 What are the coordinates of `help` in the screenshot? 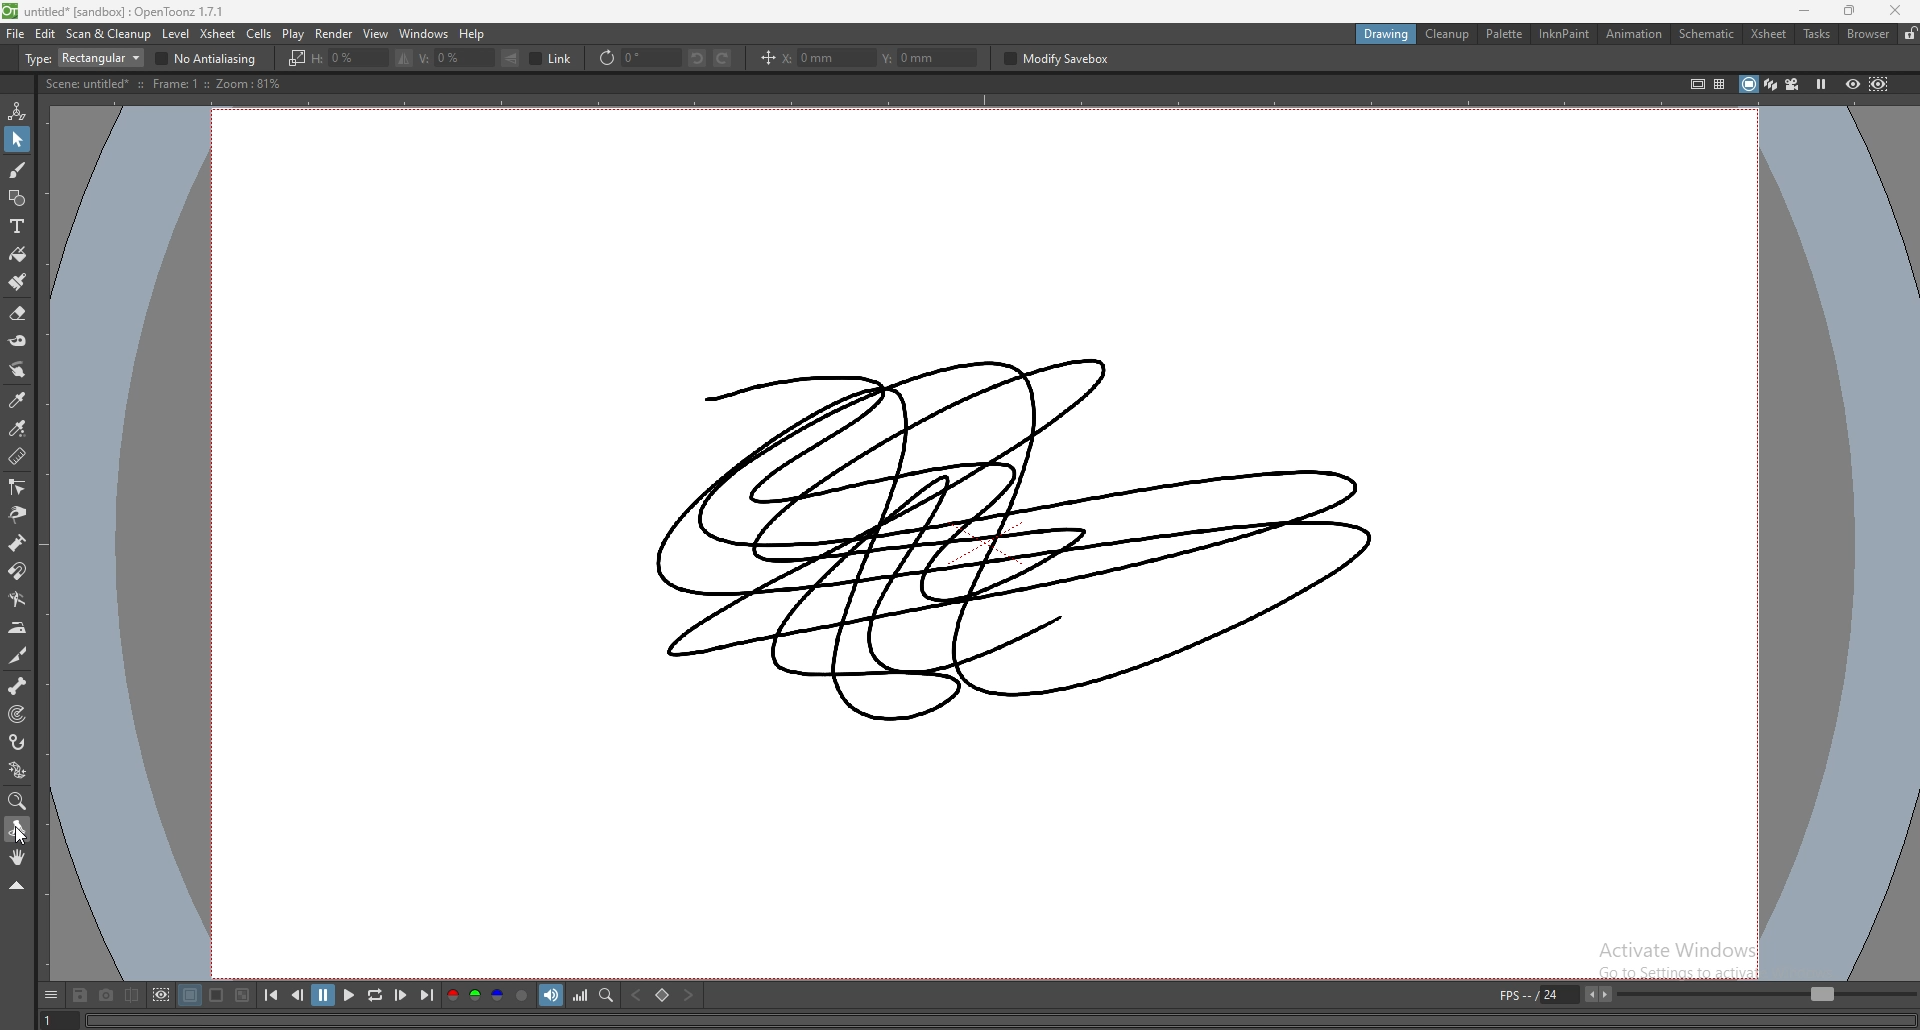 It's located at (473, 34).